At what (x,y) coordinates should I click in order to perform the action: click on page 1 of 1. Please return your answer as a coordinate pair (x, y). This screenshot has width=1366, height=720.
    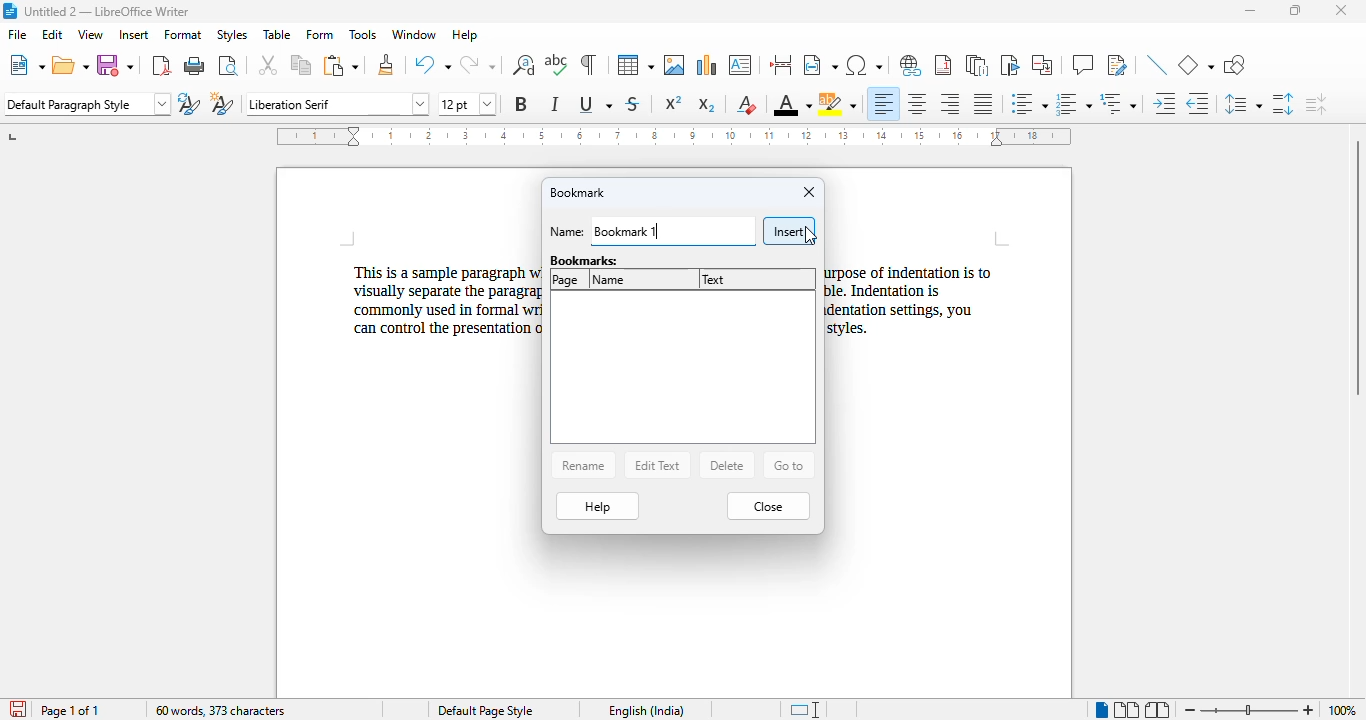
    Looking at the image, I should click on (70, 710).